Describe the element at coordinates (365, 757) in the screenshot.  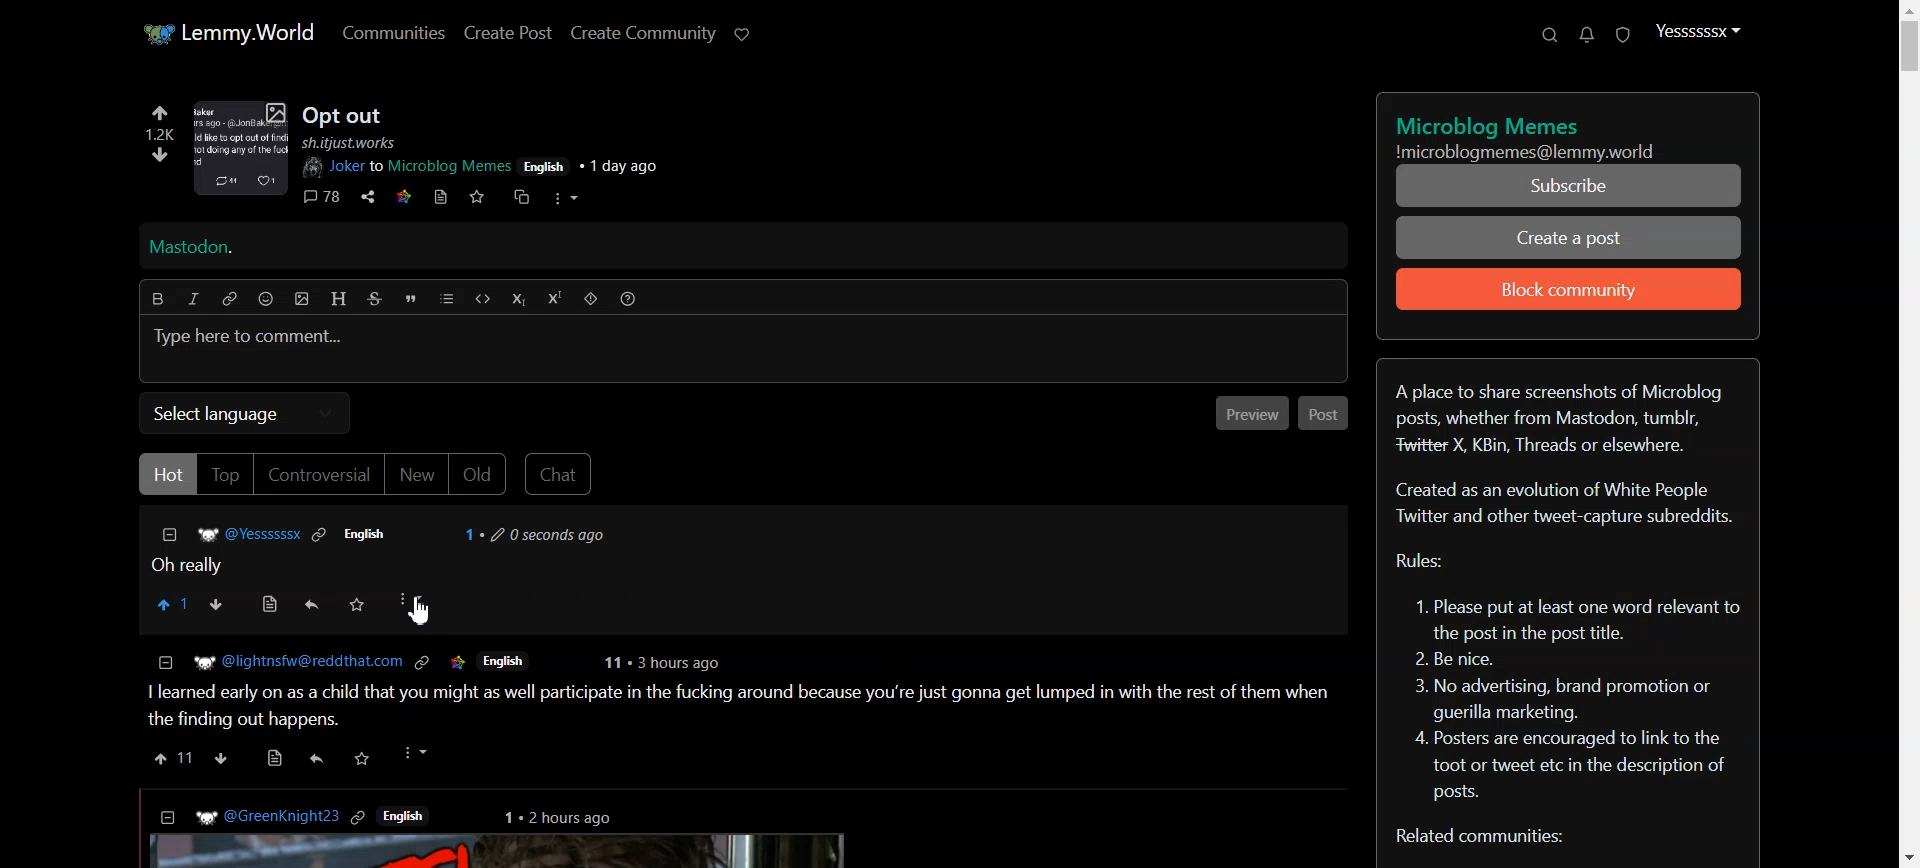
I see `save` at that location.